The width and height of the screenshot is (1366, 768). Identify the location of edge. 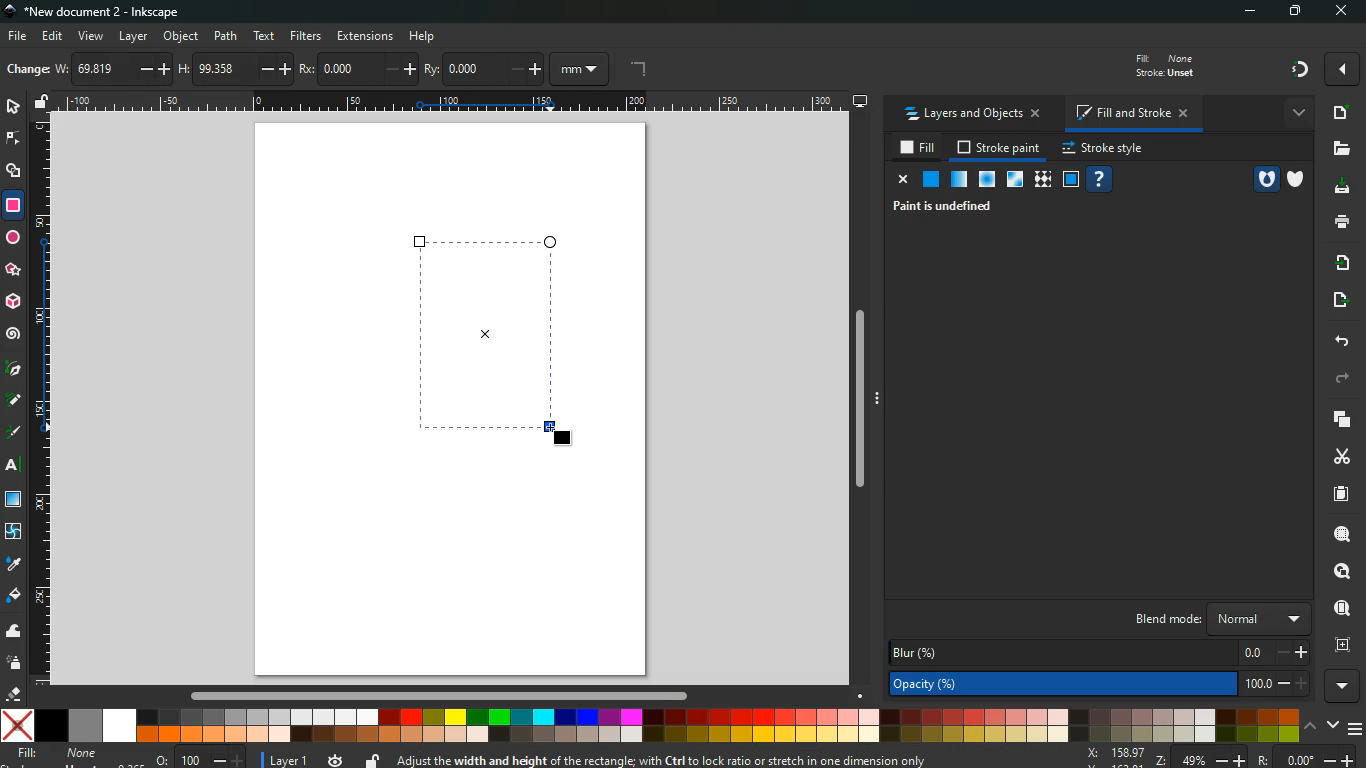
(14, 141).